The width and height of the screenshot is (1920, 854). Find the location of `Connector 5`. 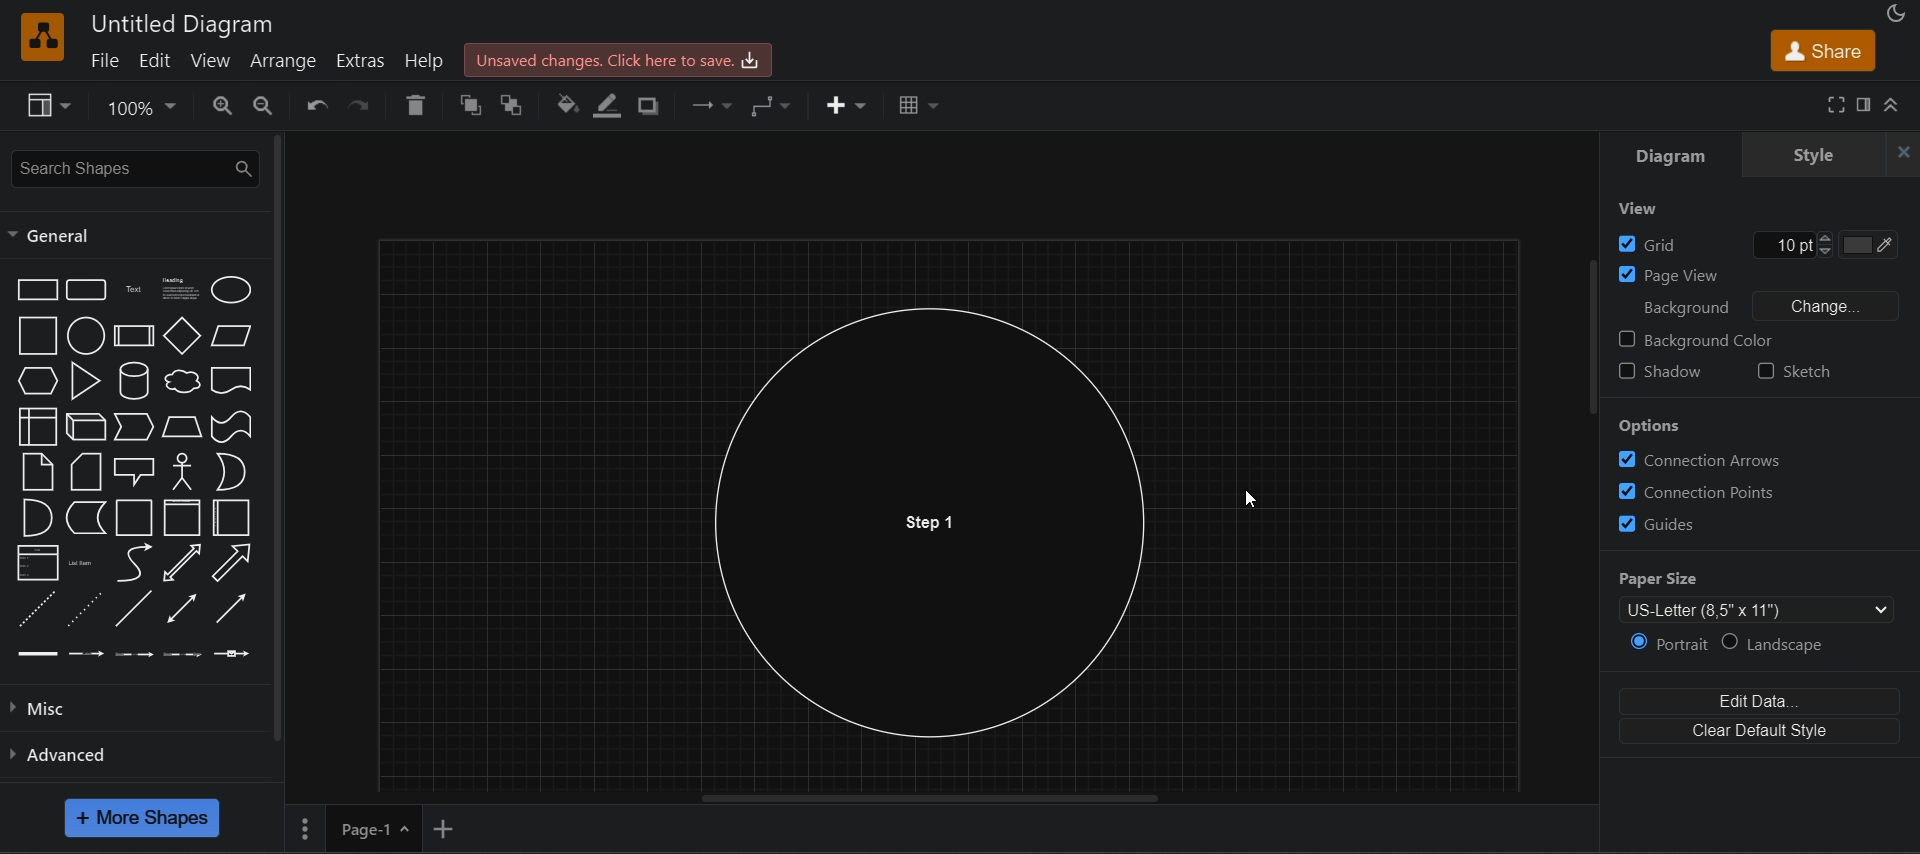

Connector 5 is located at coordinates (231, 654).